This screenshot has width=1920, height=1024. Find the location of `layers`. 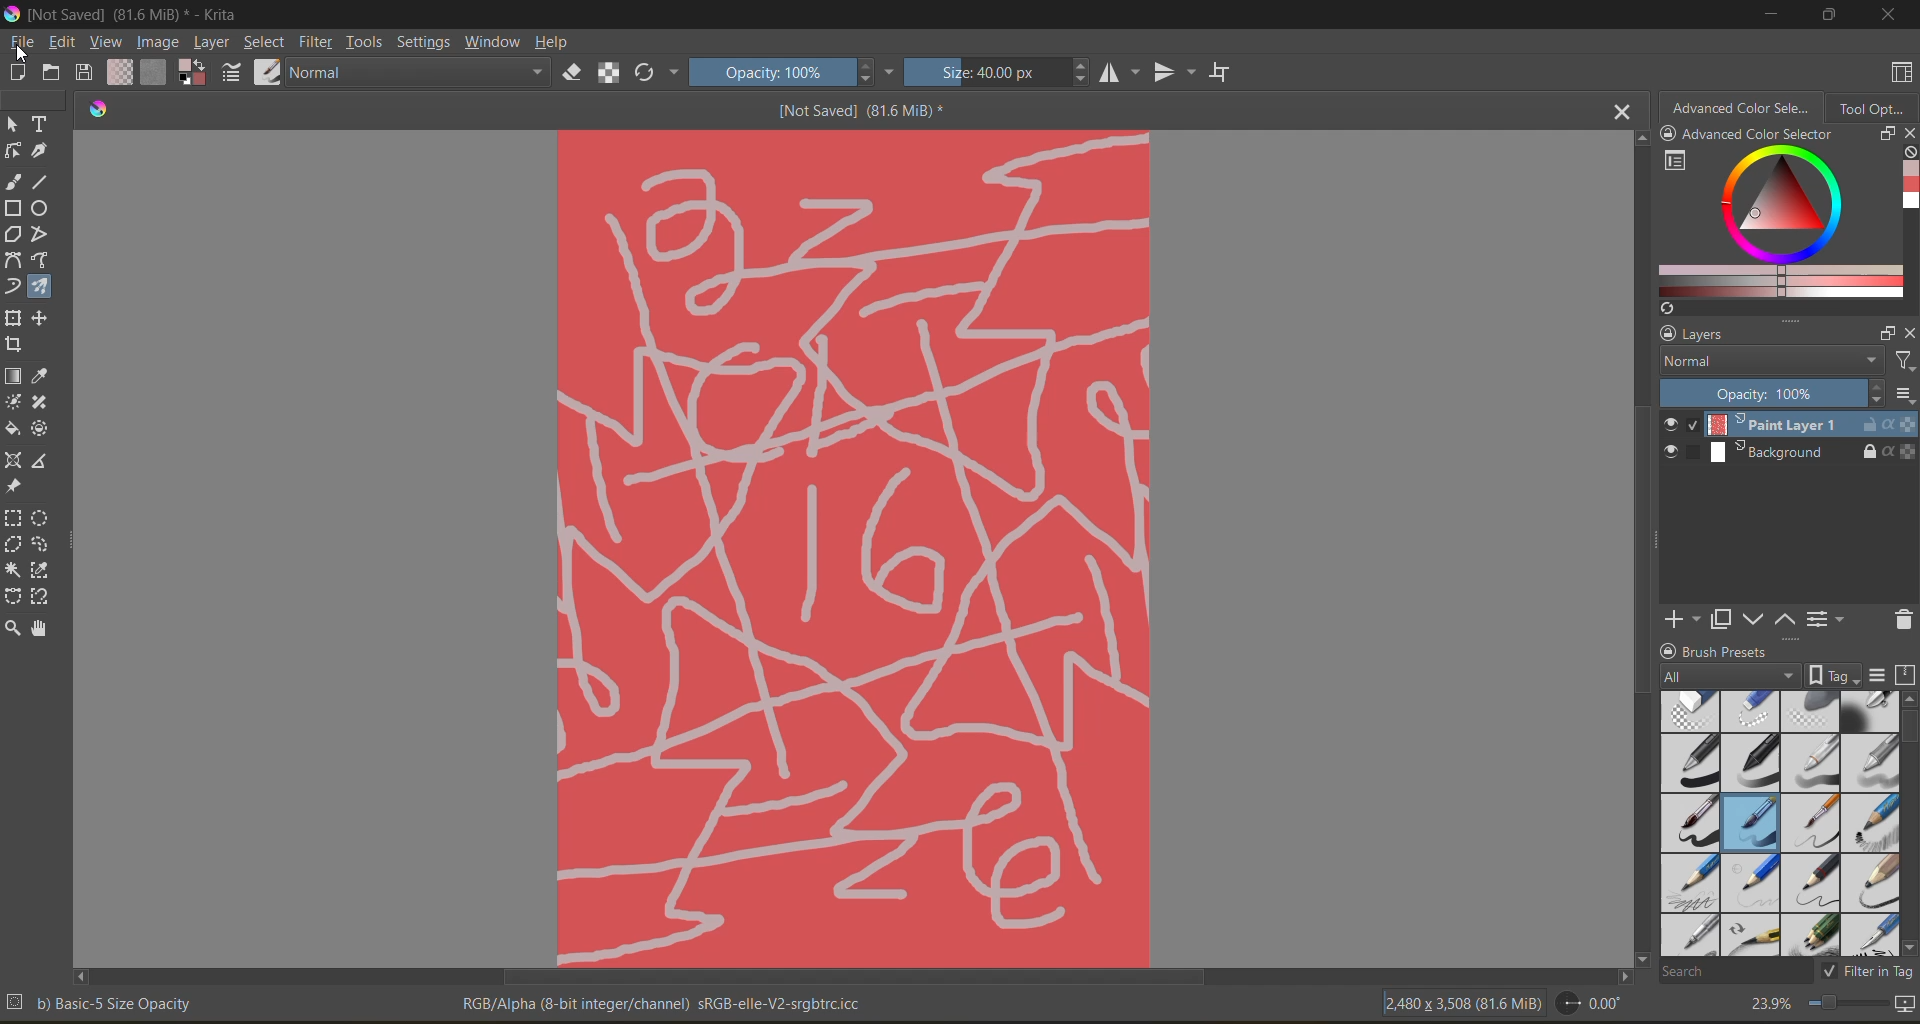

layers is located at coordinates (1775, 335).